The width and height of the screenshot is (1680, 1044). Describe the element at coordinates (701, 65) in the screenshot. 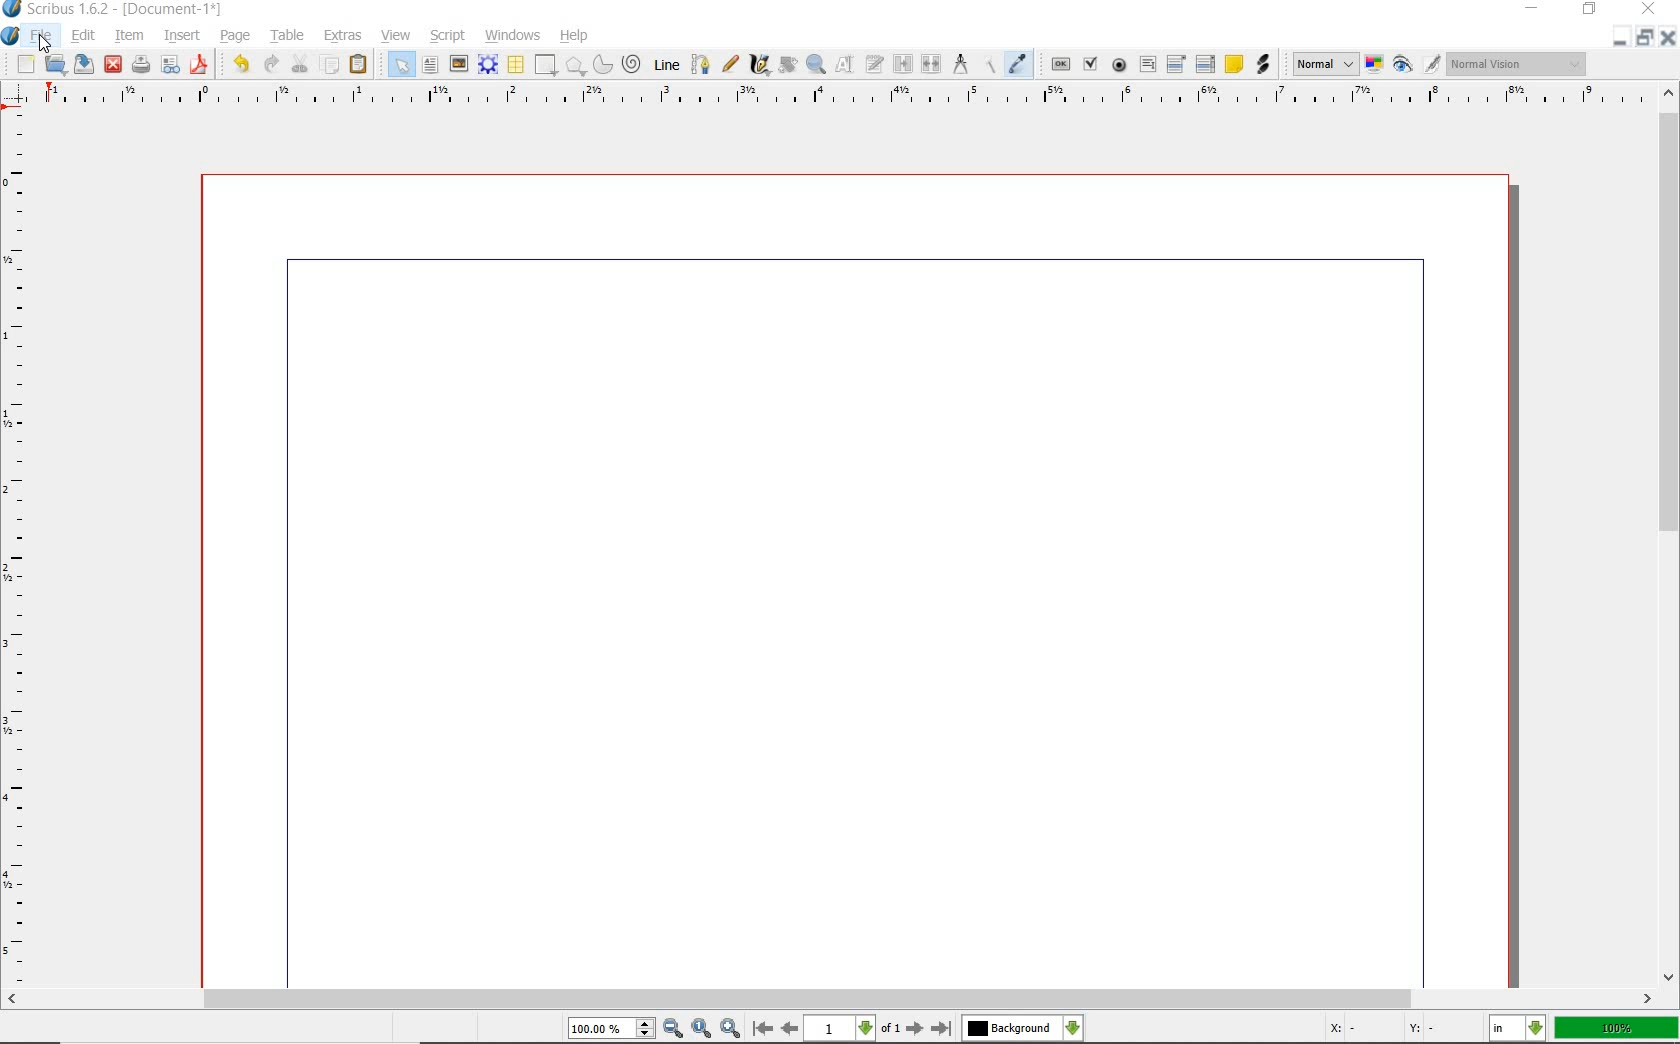

I see `Bezier curve` at that location.